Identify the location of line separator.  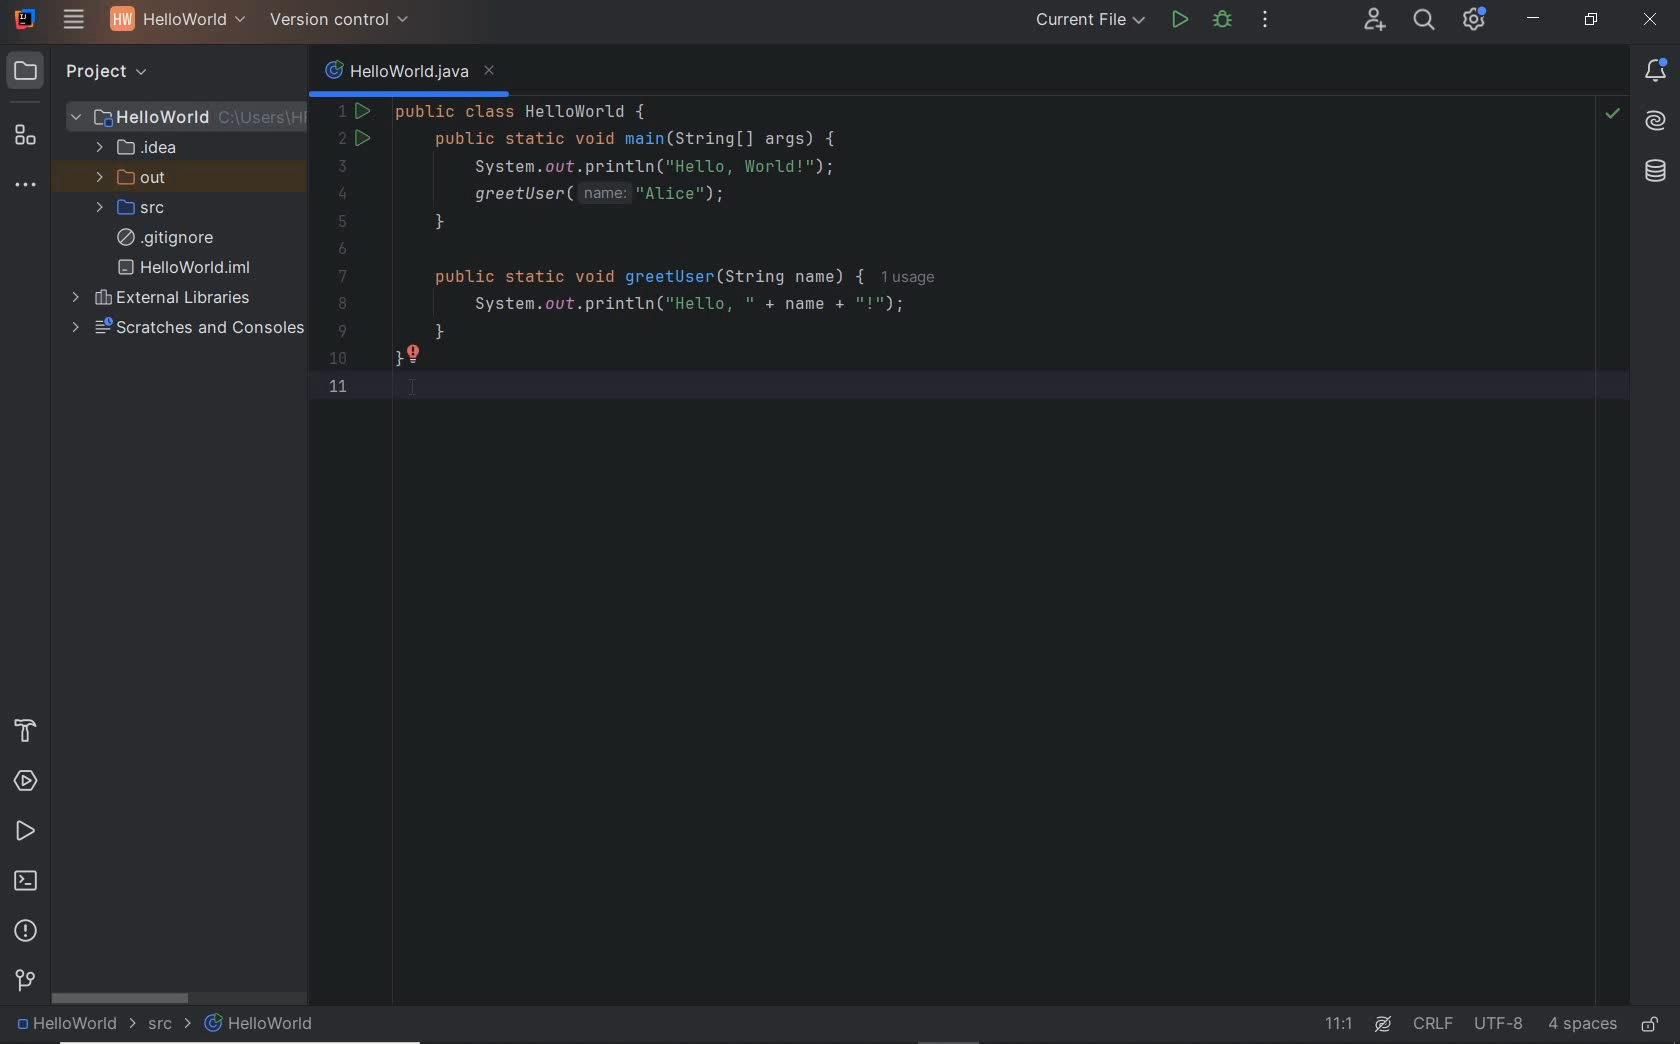
(1436, 1023).